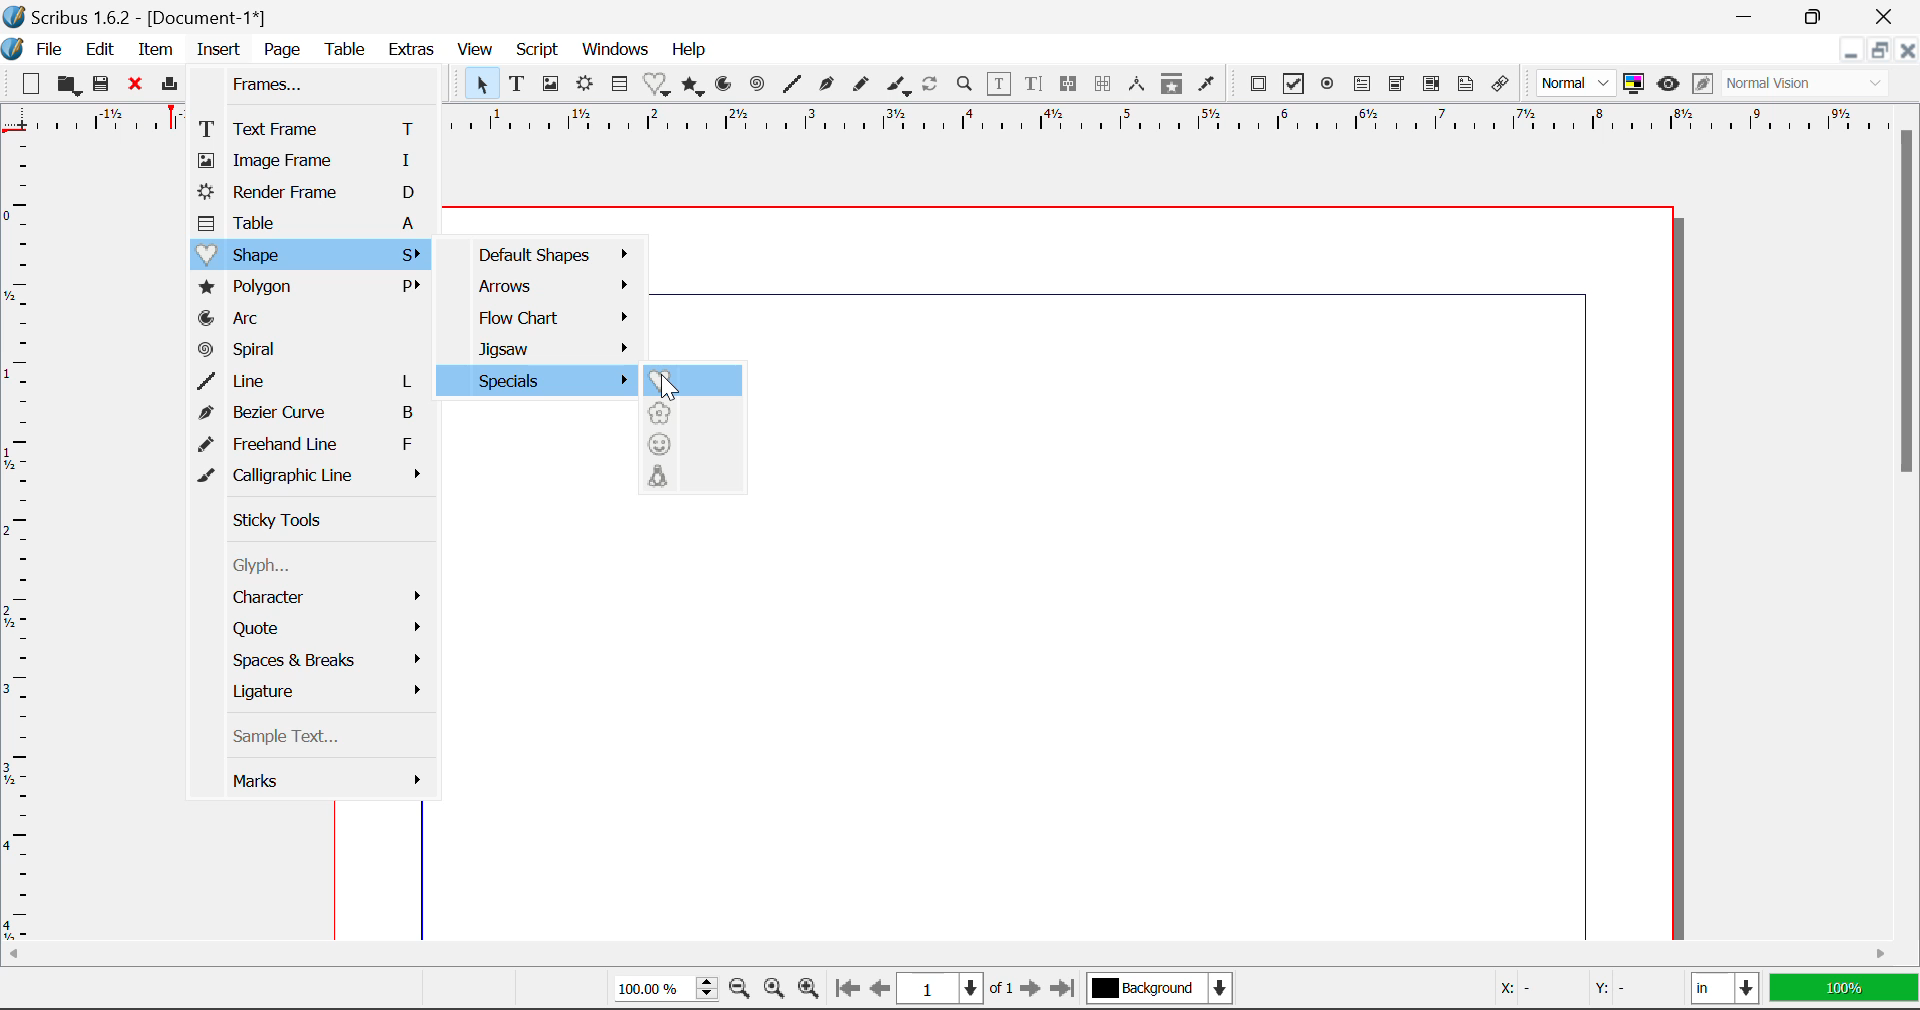 This screenshot has height=1010, width=1920. I want to click on New, so click(31, 87).